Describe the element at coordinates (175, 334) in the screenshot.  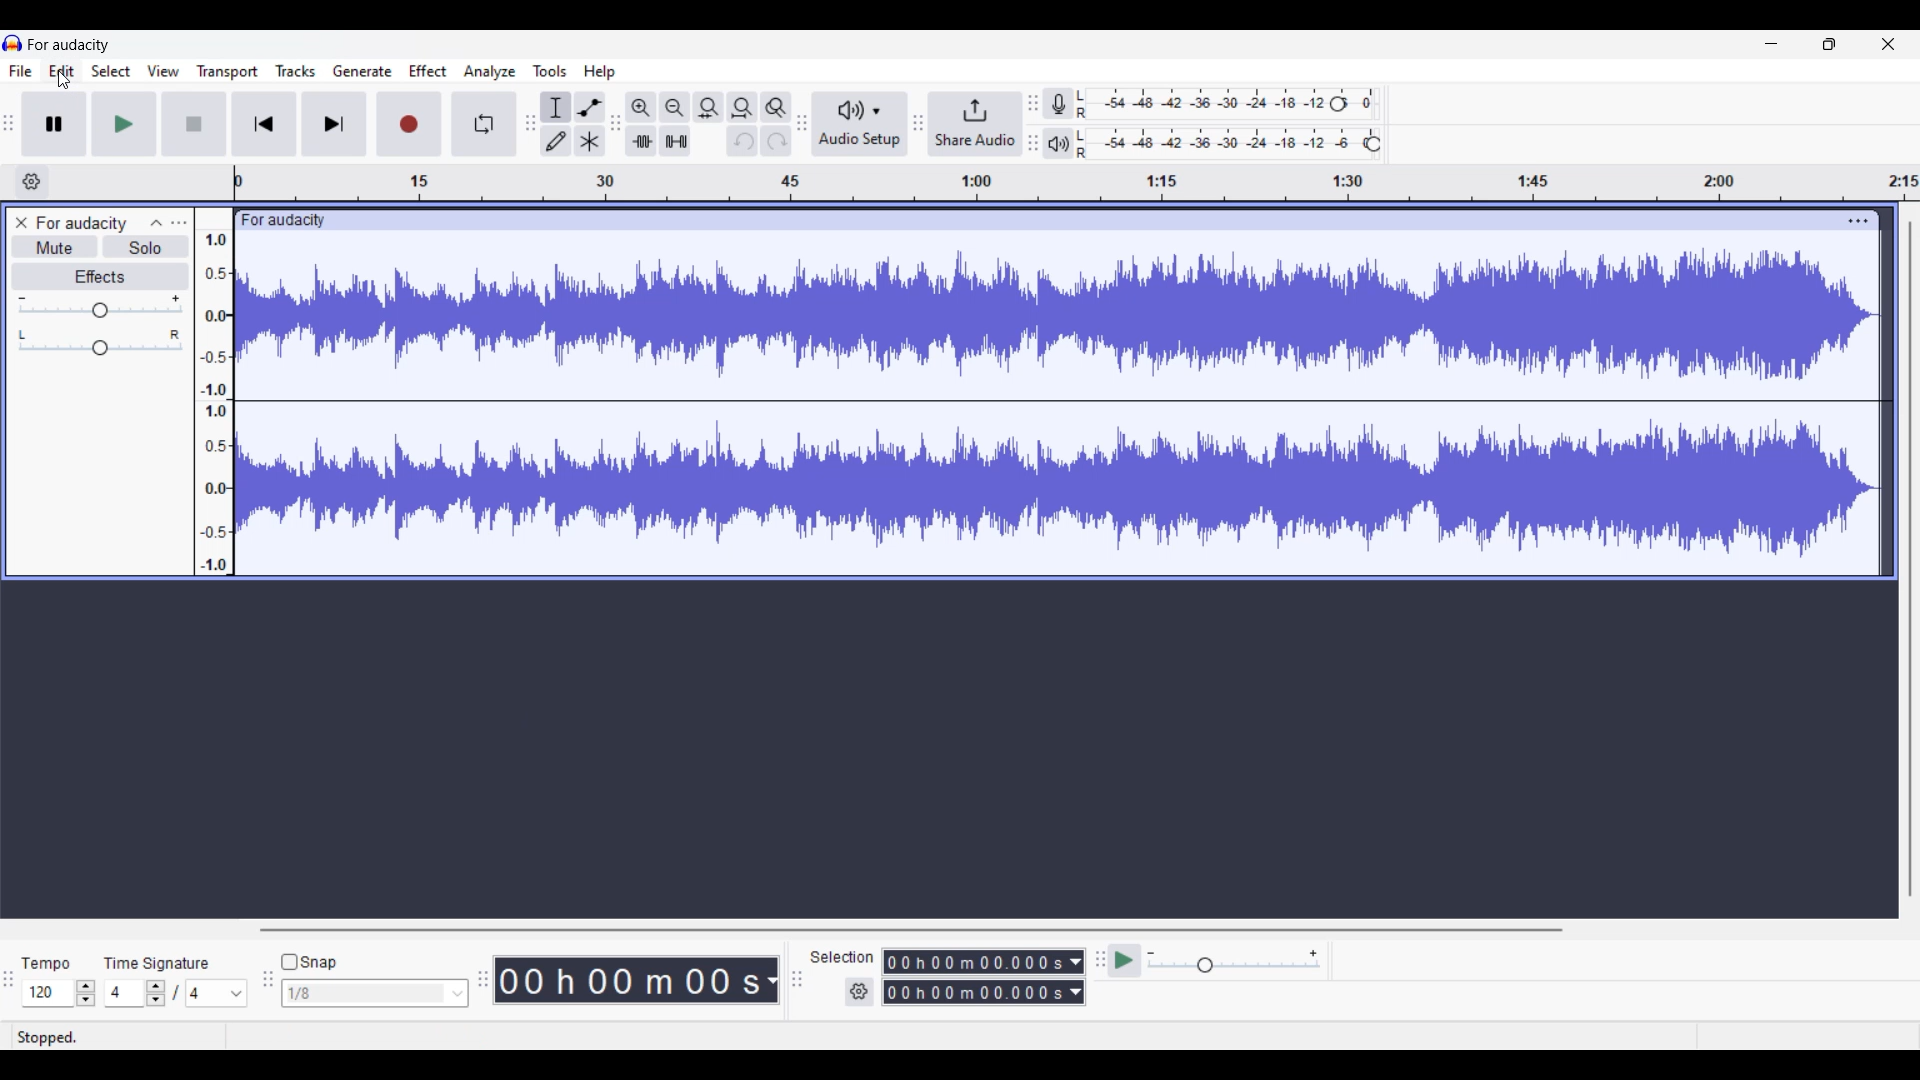
I see `Pan to right` at that location.